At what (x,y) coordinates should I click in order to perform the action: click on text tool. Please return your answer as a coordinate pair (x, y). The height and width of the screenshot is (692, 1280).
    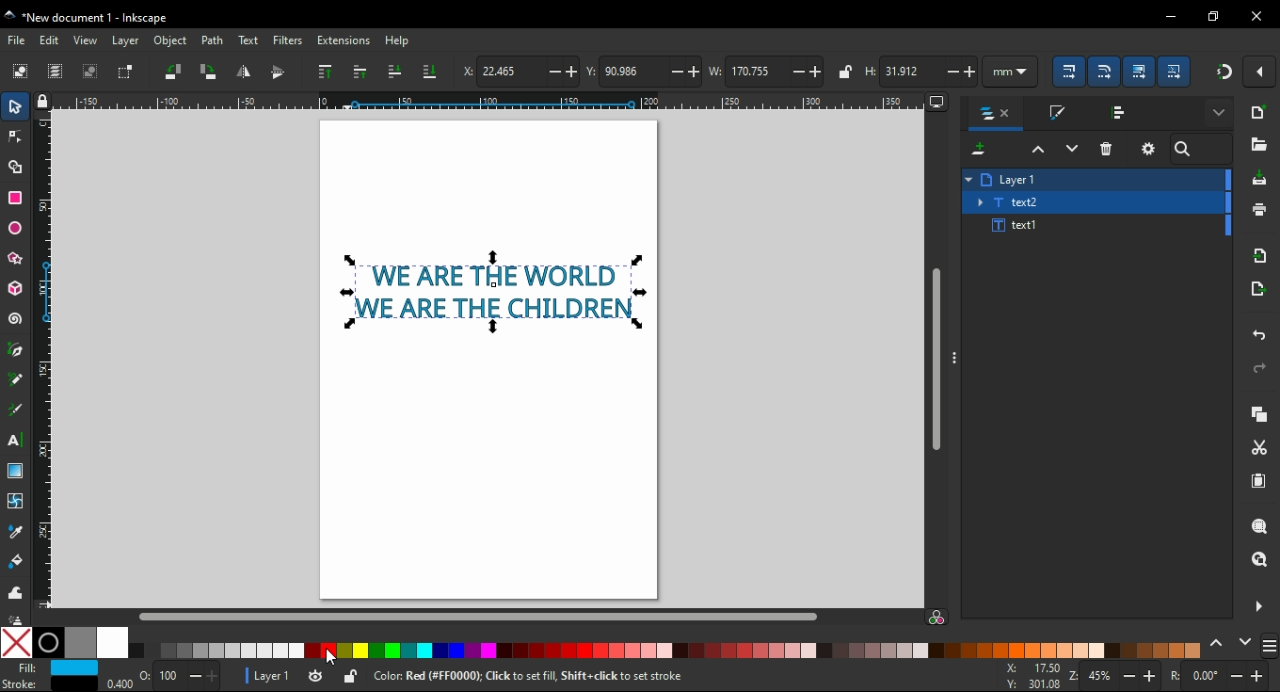
    Looking at the image, I should click on (16, 442).